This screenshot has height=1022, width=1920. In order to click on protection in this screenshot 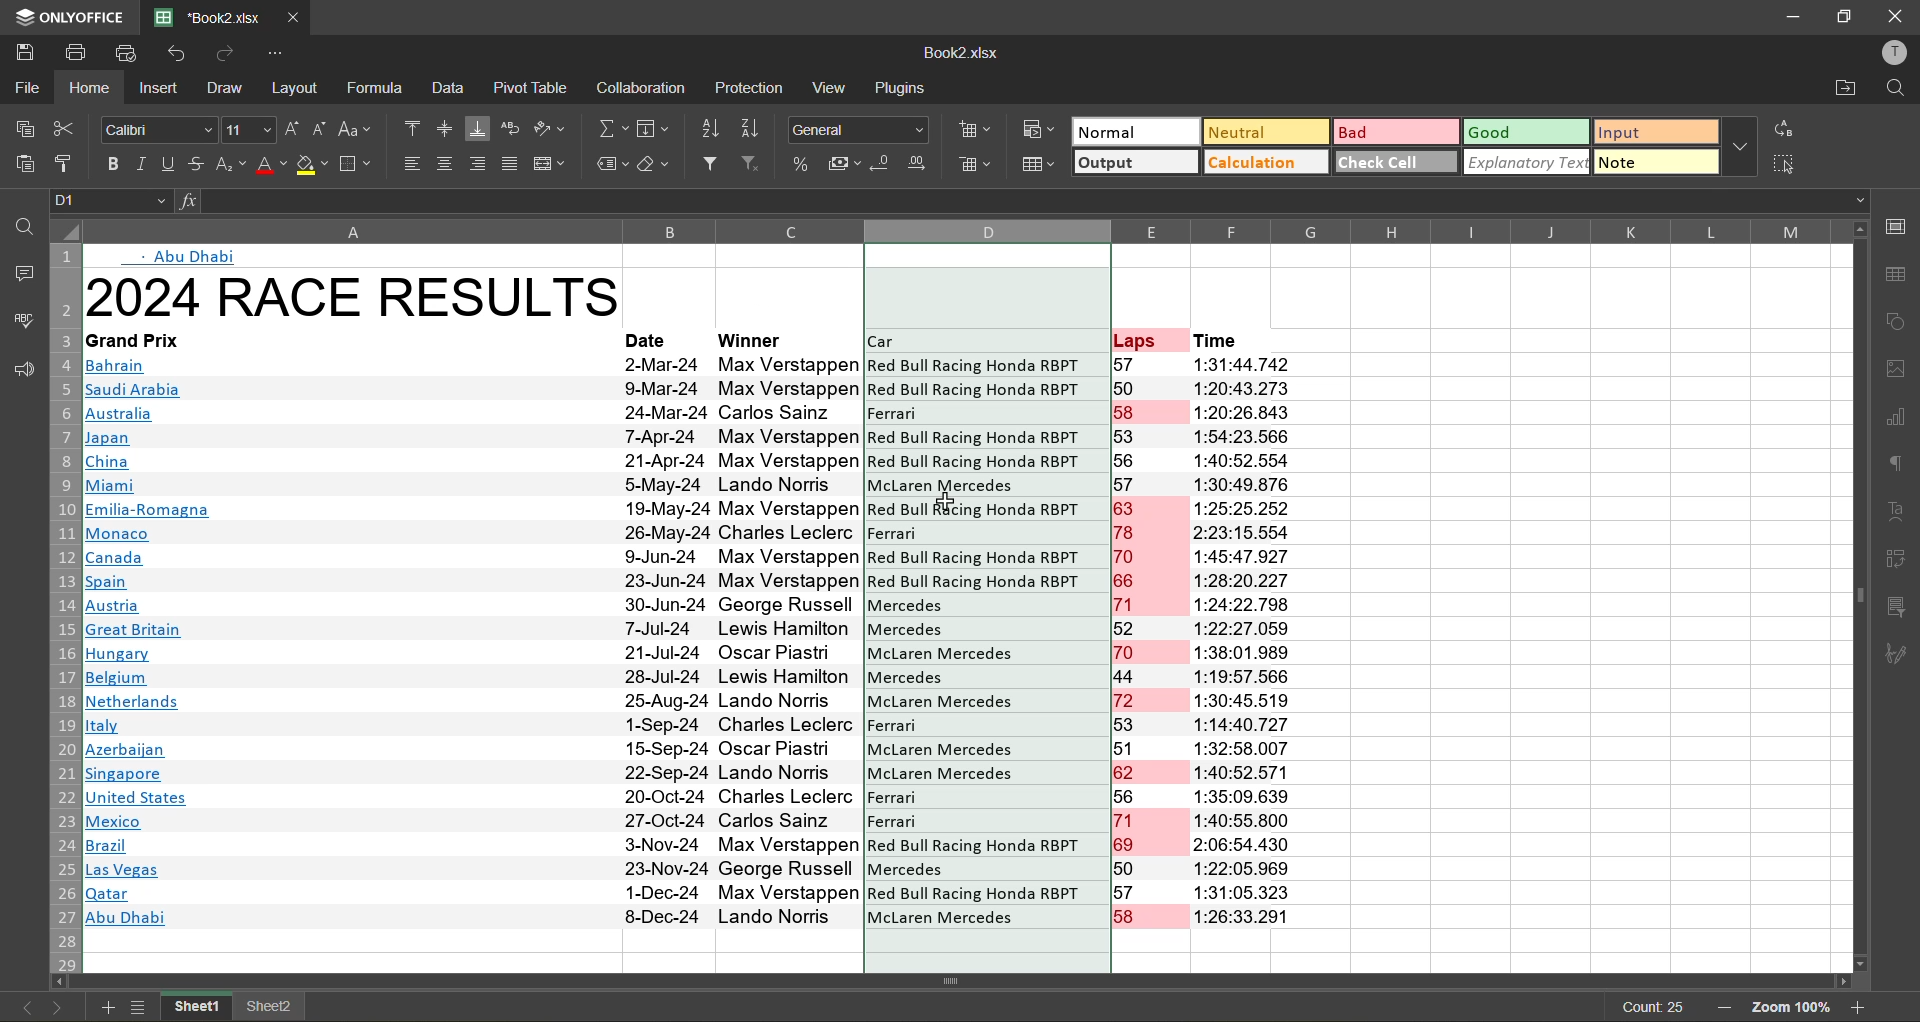, I will do `click(750, 85)`.